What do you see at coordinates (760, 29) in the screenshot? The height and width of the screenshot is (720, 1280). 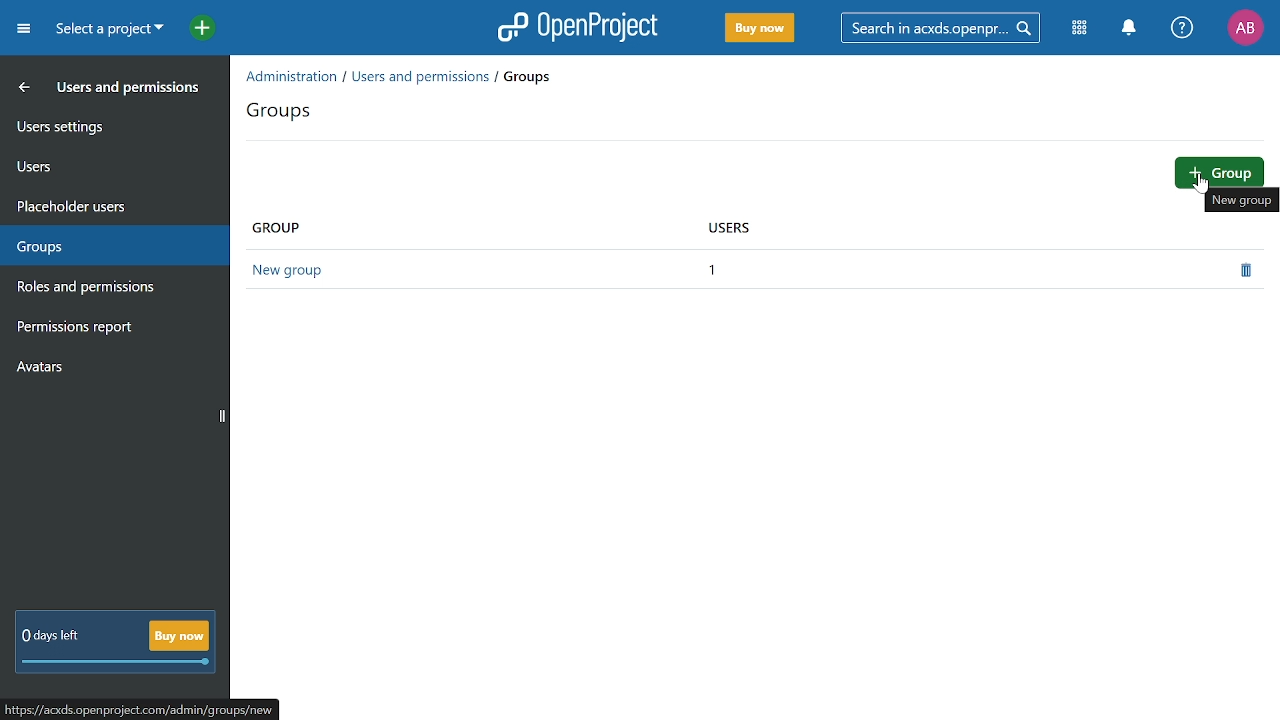 I see `Buy Now` at bounding box center [760, 29].